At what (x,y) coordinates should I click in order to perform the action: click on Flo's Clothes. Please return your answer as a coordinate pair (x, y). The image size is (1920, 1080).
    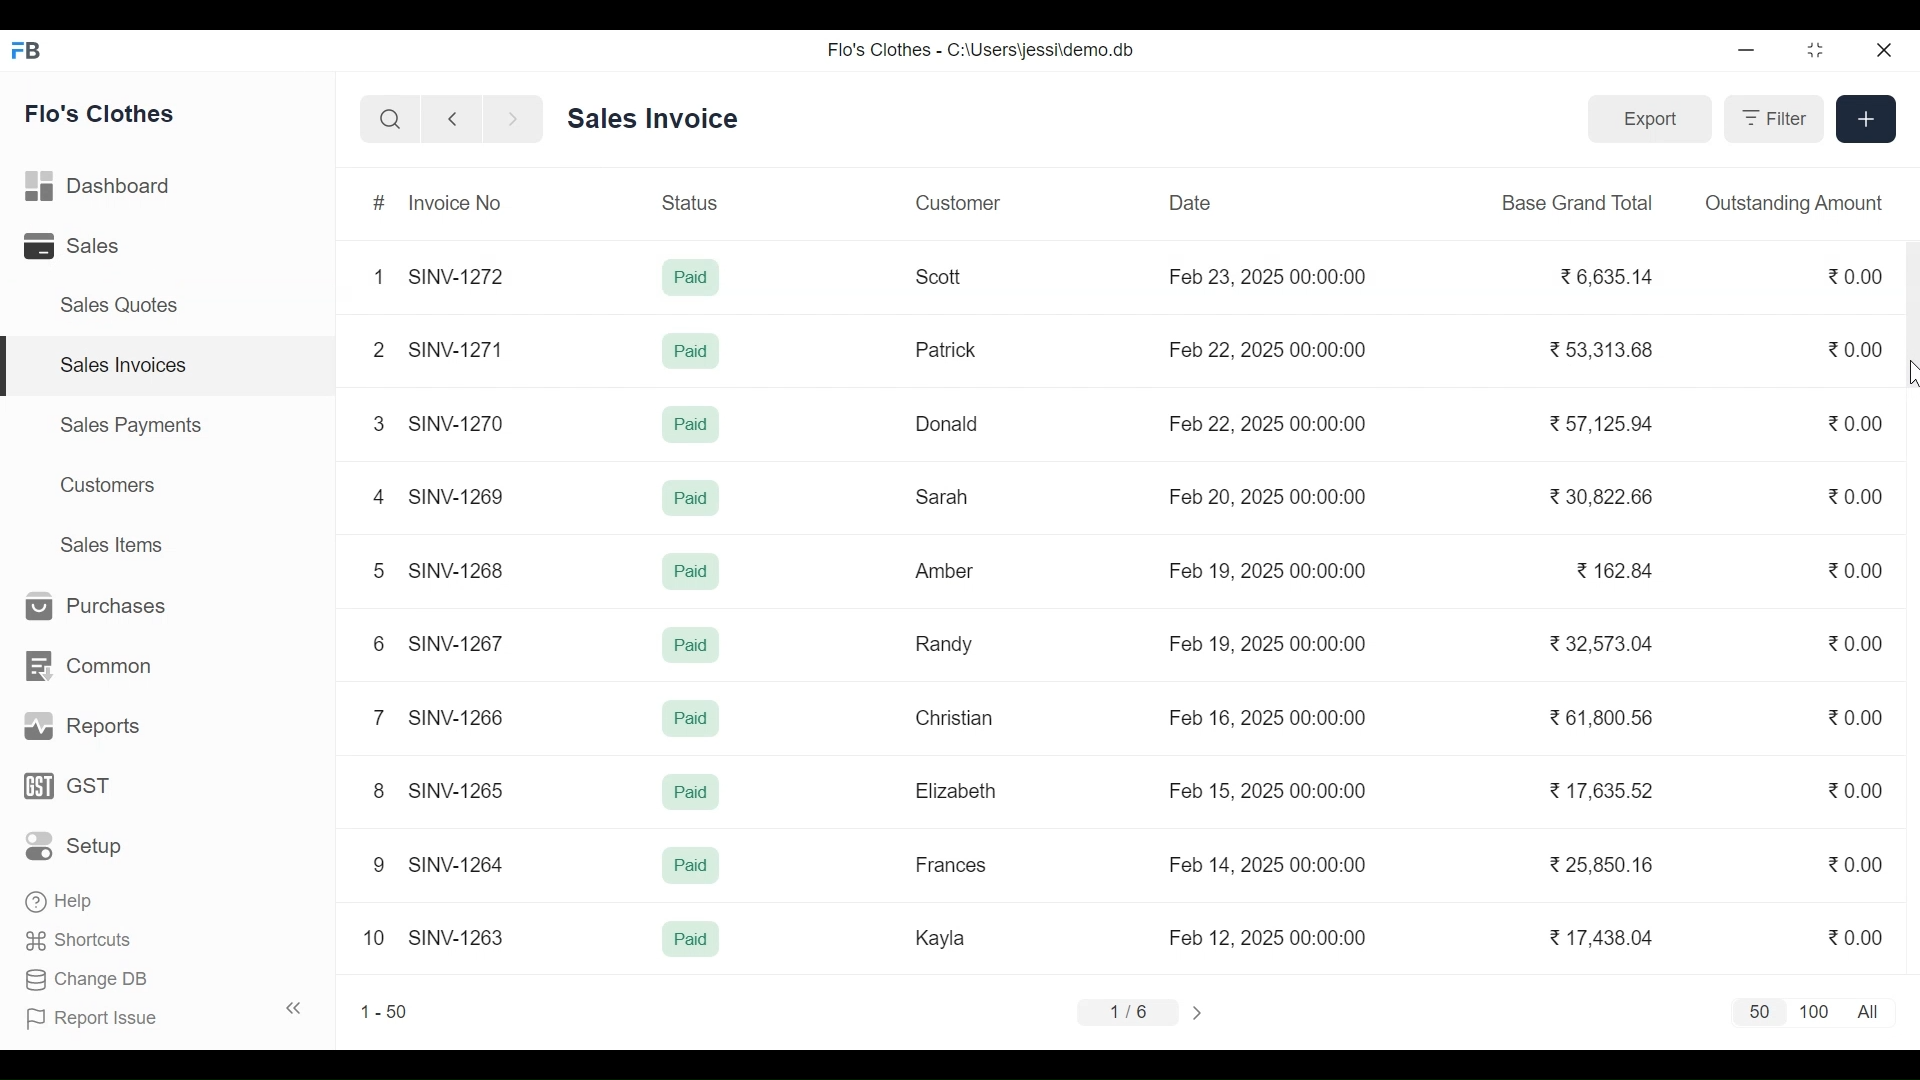
    Looking at the image, I should click on (102, 113).